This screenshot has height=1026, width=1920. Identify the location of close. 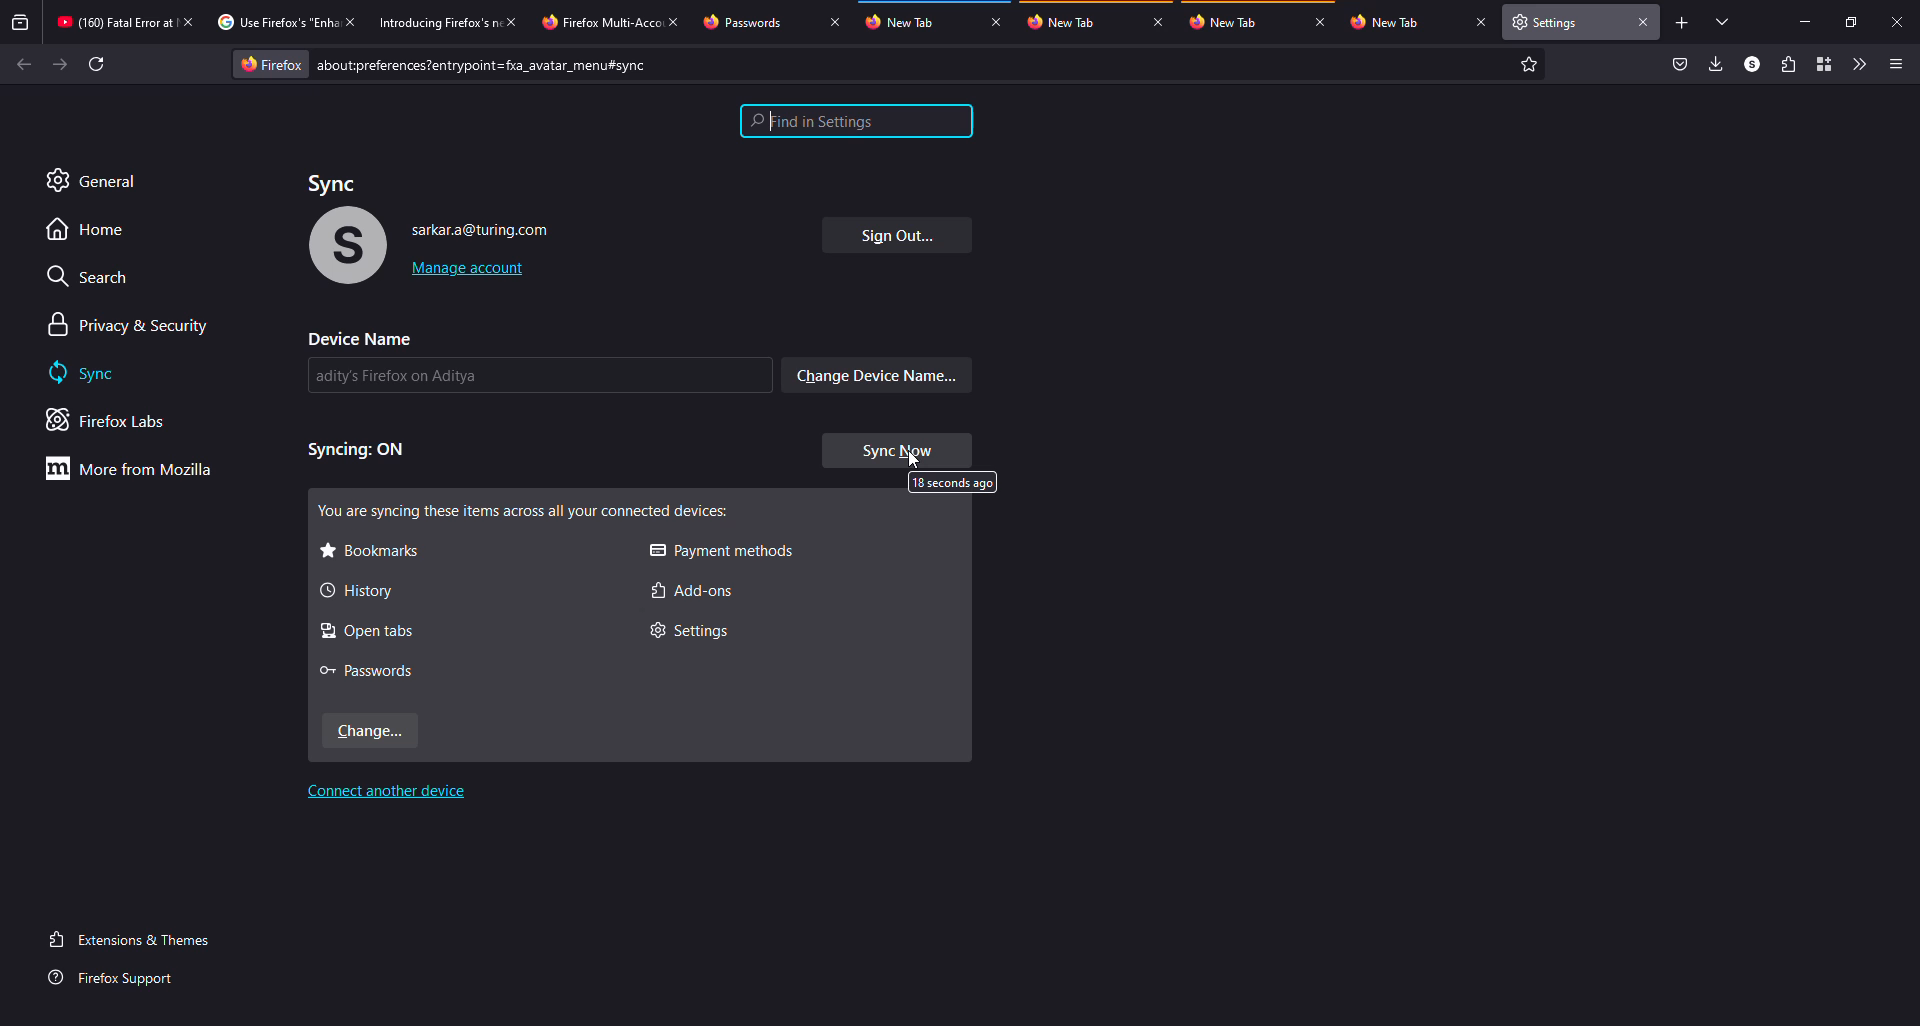
(1649, 21).